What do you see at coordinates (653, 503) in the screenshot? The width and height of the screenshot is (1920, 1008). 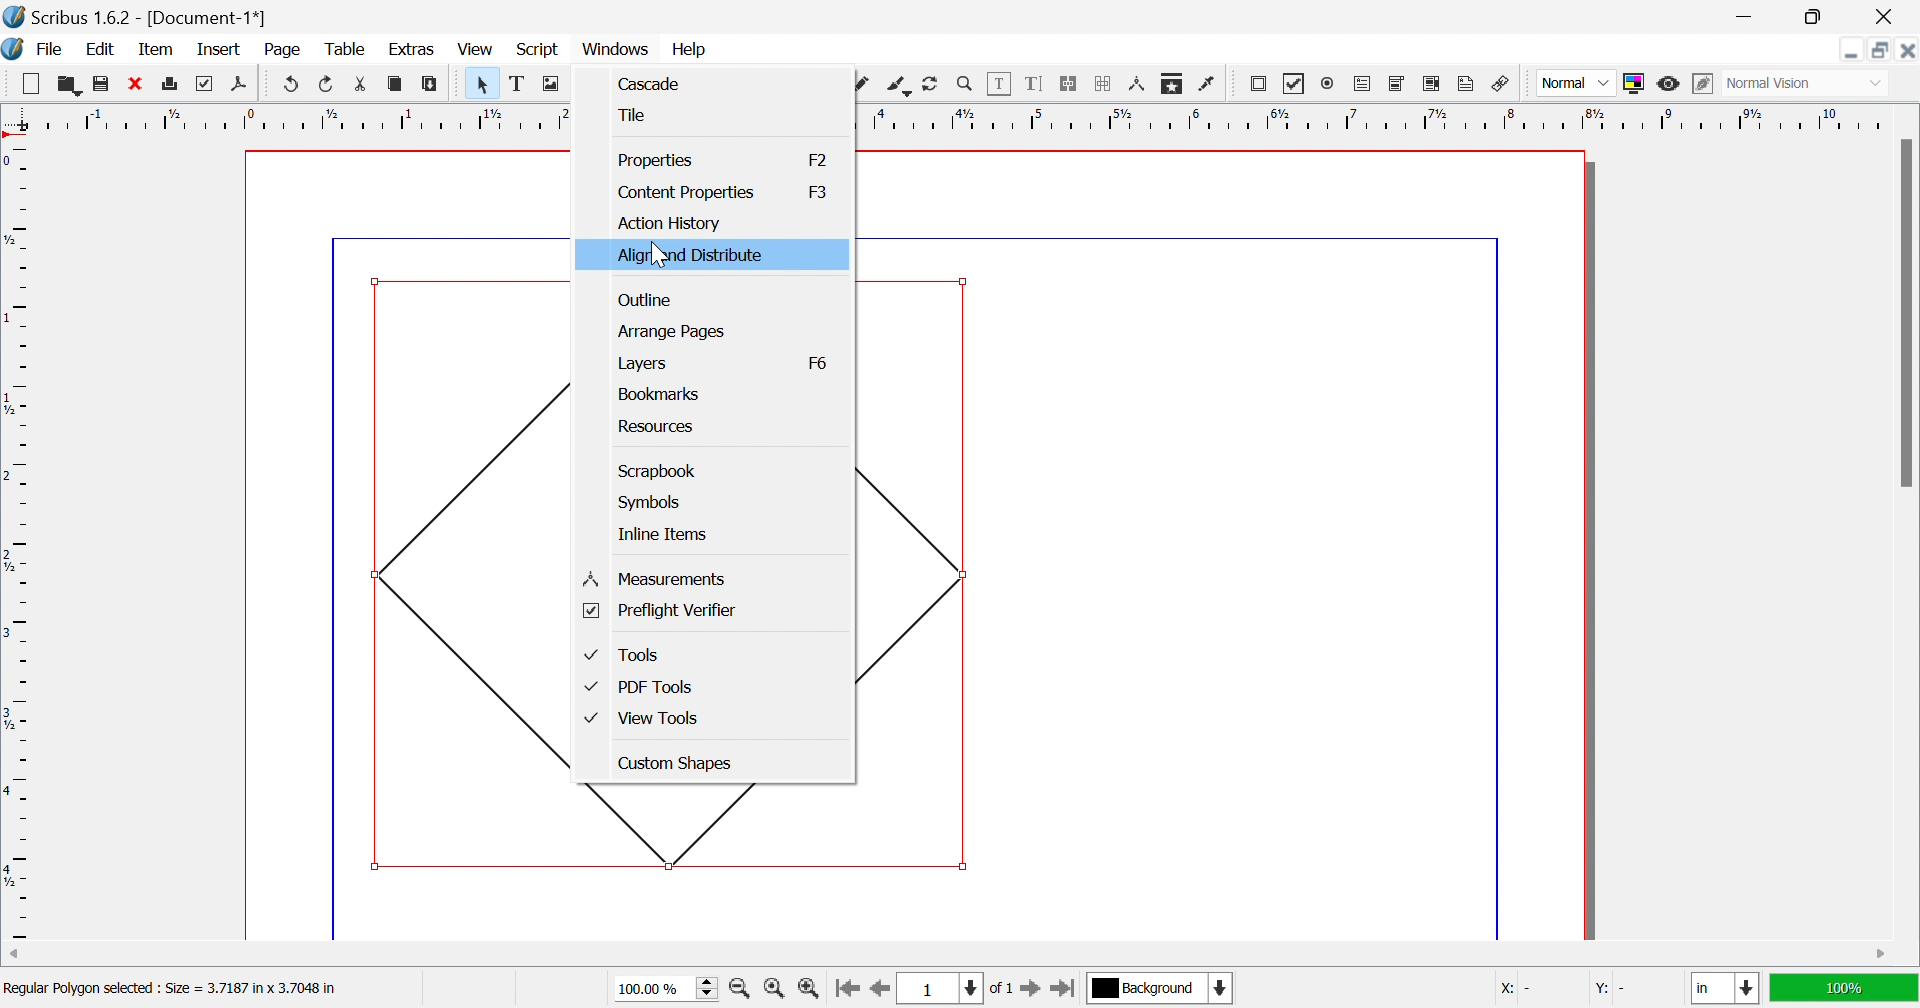 I see `Symbols` at bounding box center [653, 503].